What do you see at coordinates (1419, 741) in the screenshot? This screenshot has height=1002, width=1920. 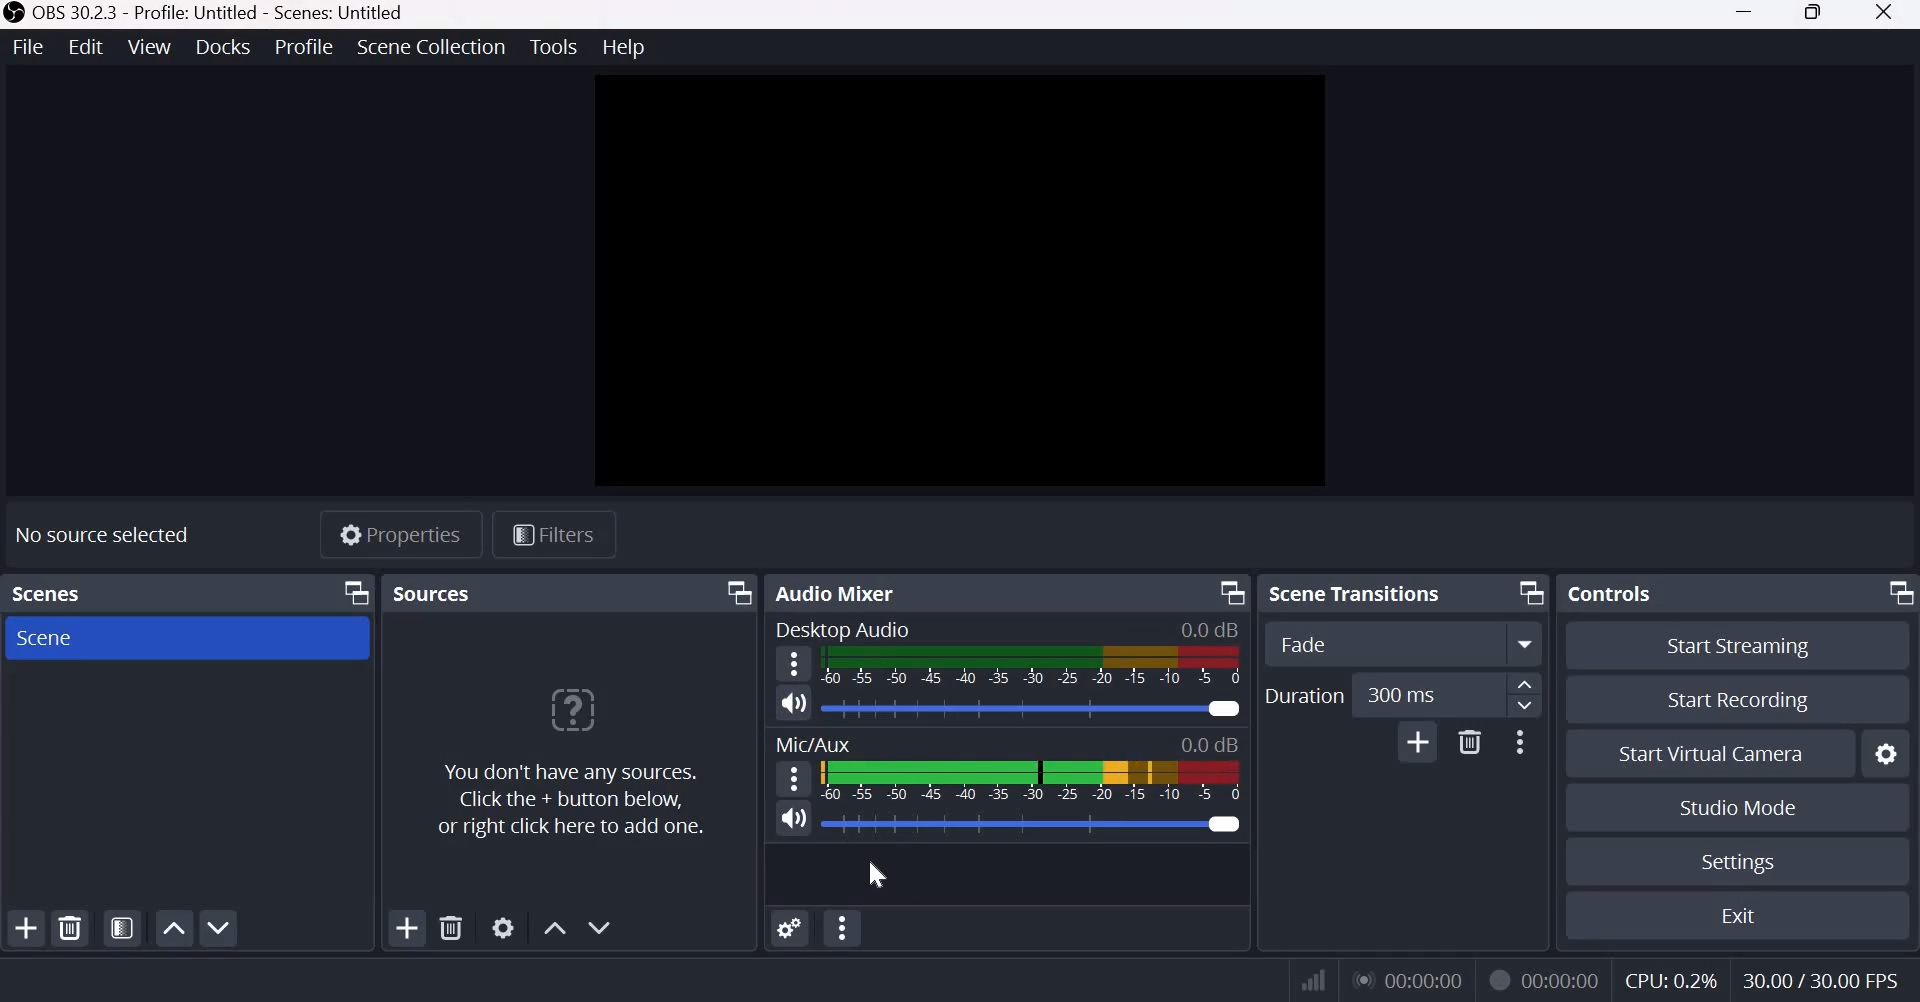 I see `Add Transition` at bounding box center [1419, 741].